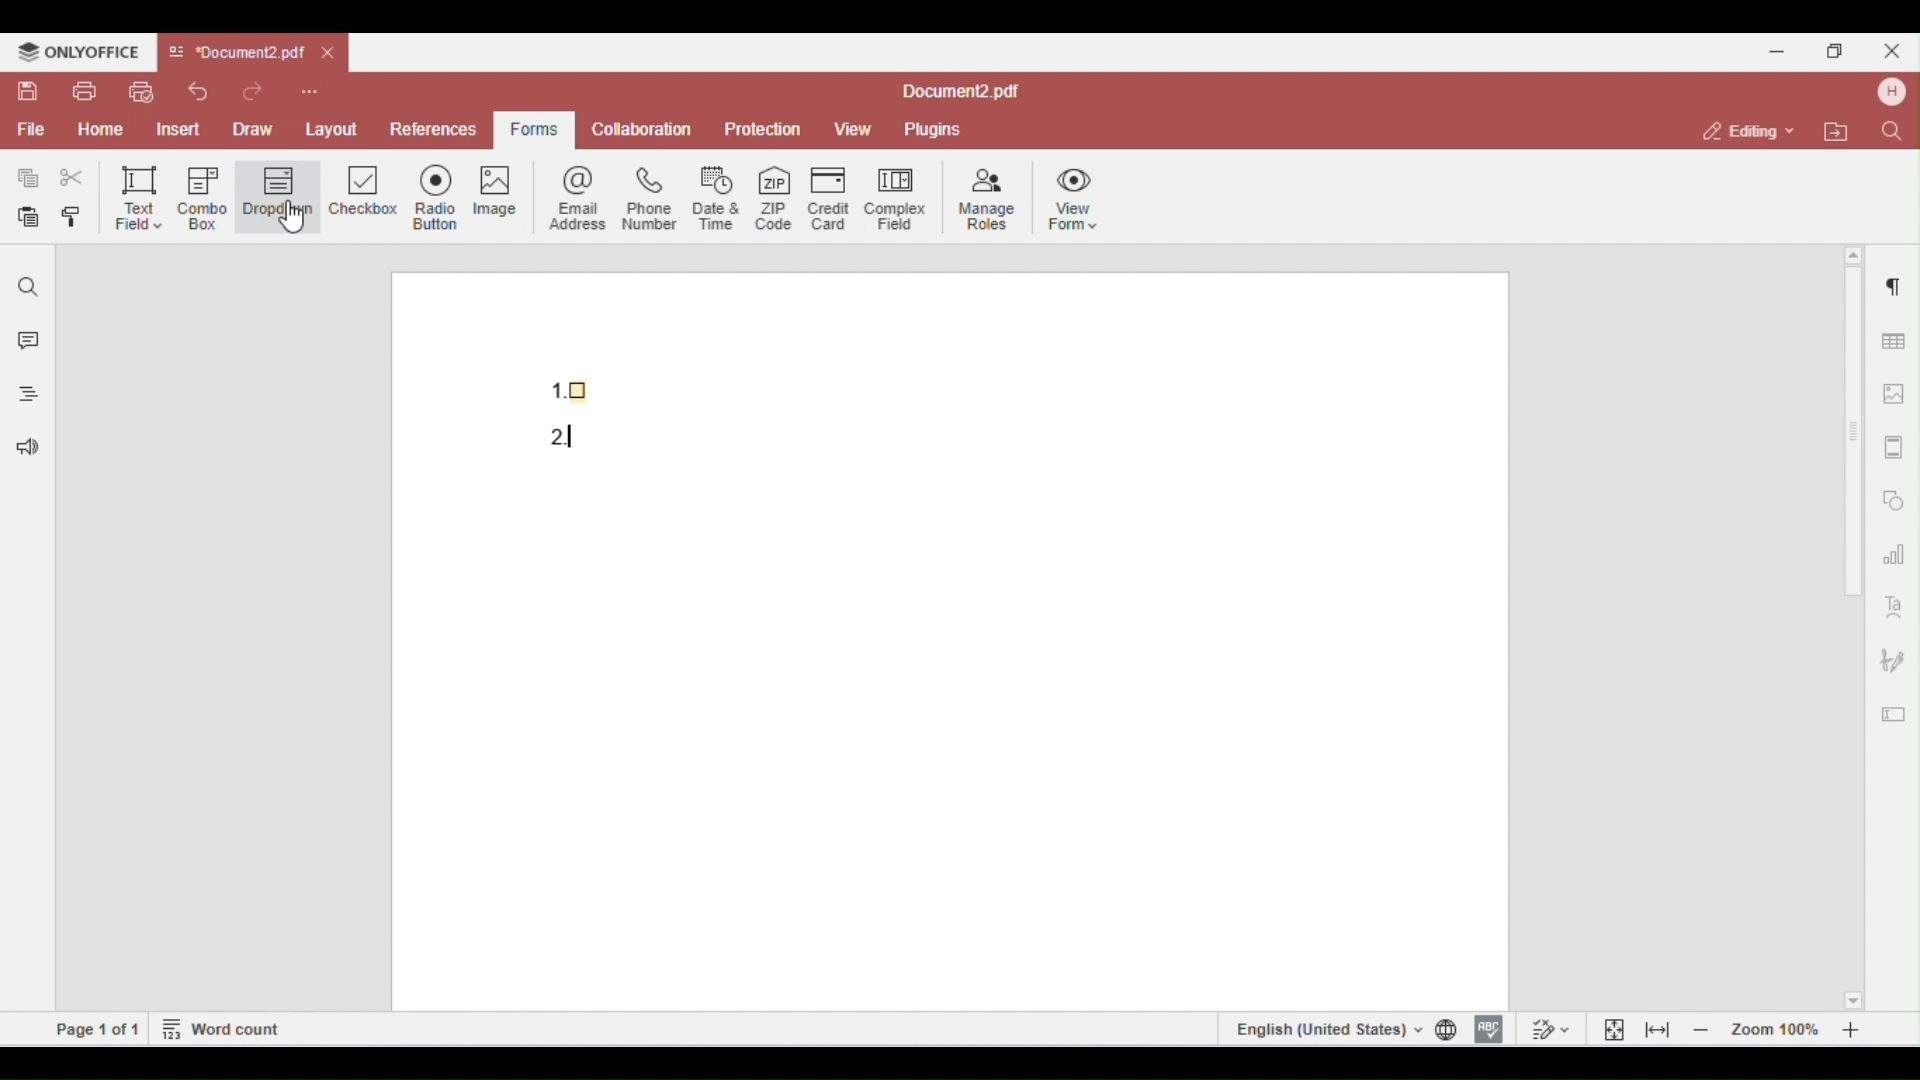  What do you see at coordinates (1894, 553) in the screenshot?
I see `chart settings` at bounding box center [1894, 553].